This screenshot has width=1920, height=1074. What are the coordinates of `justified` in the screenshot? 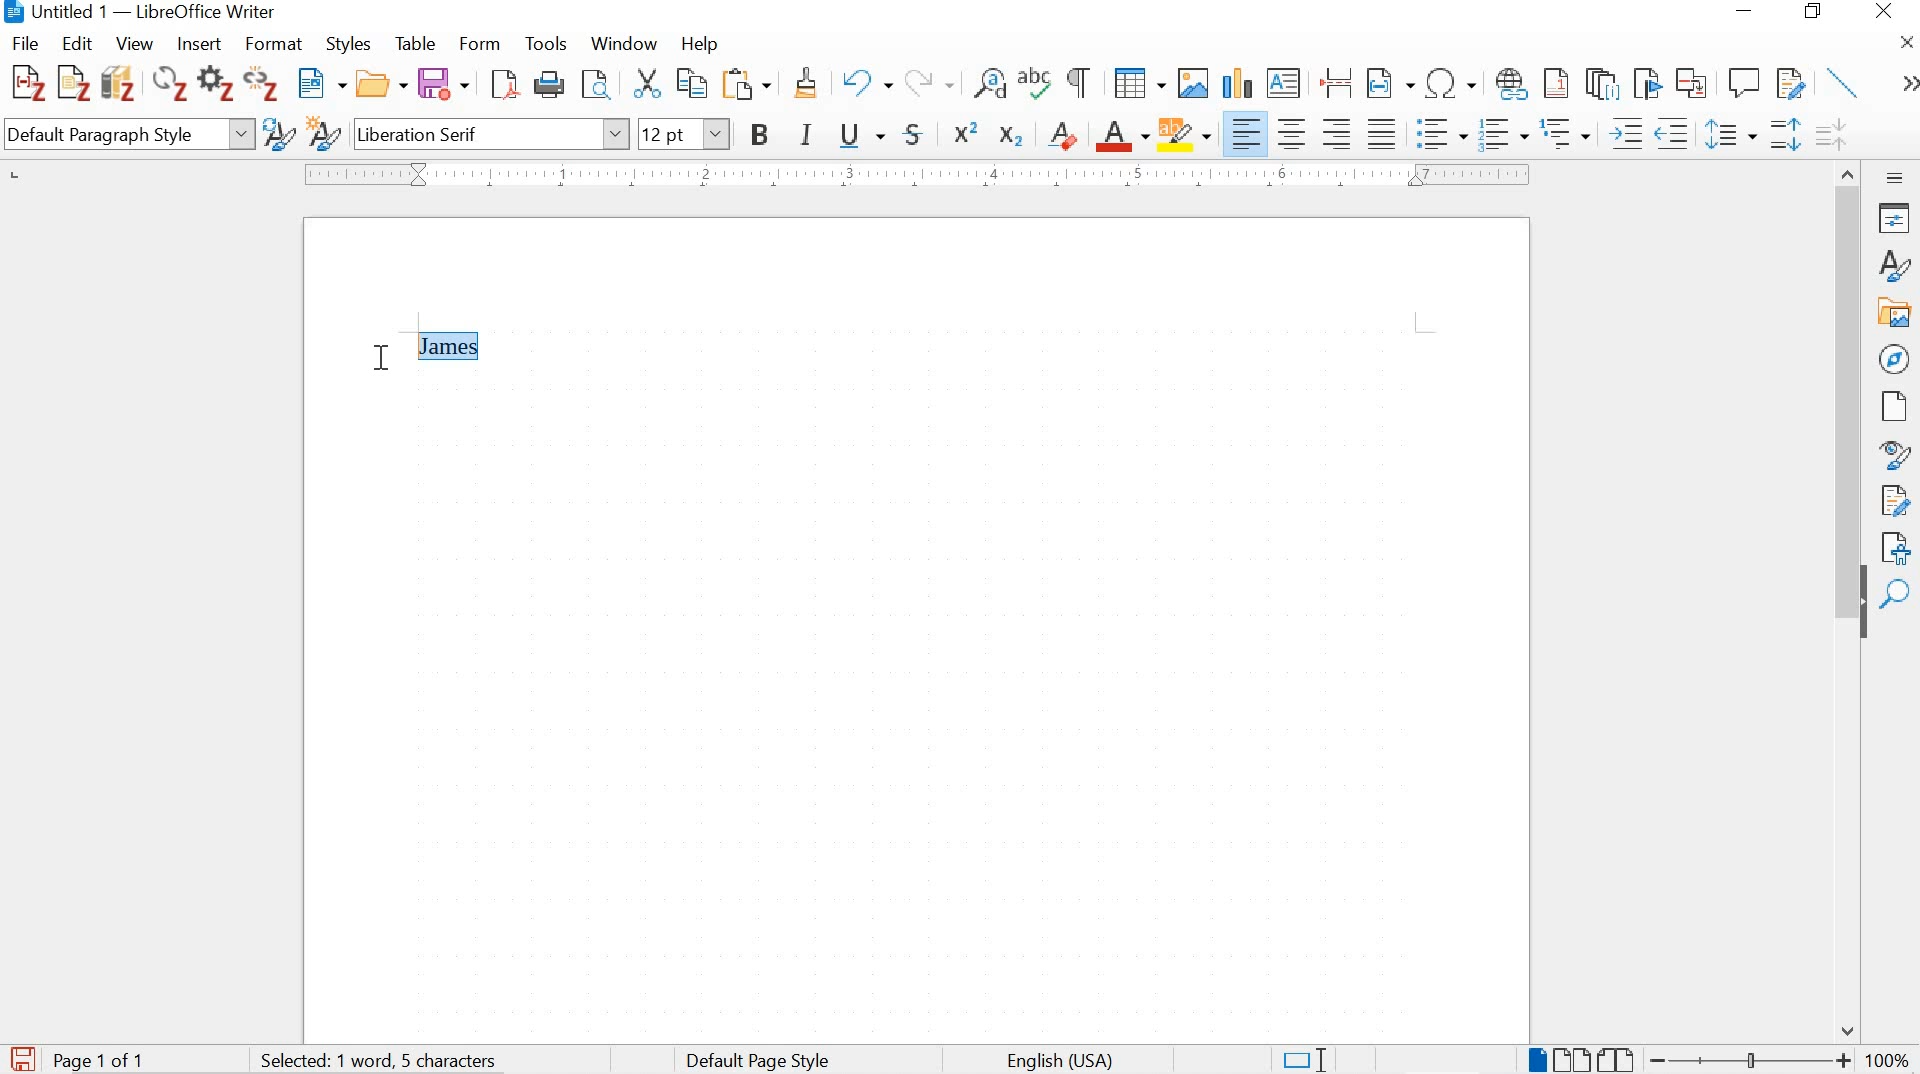 It's located at (1382, 131).